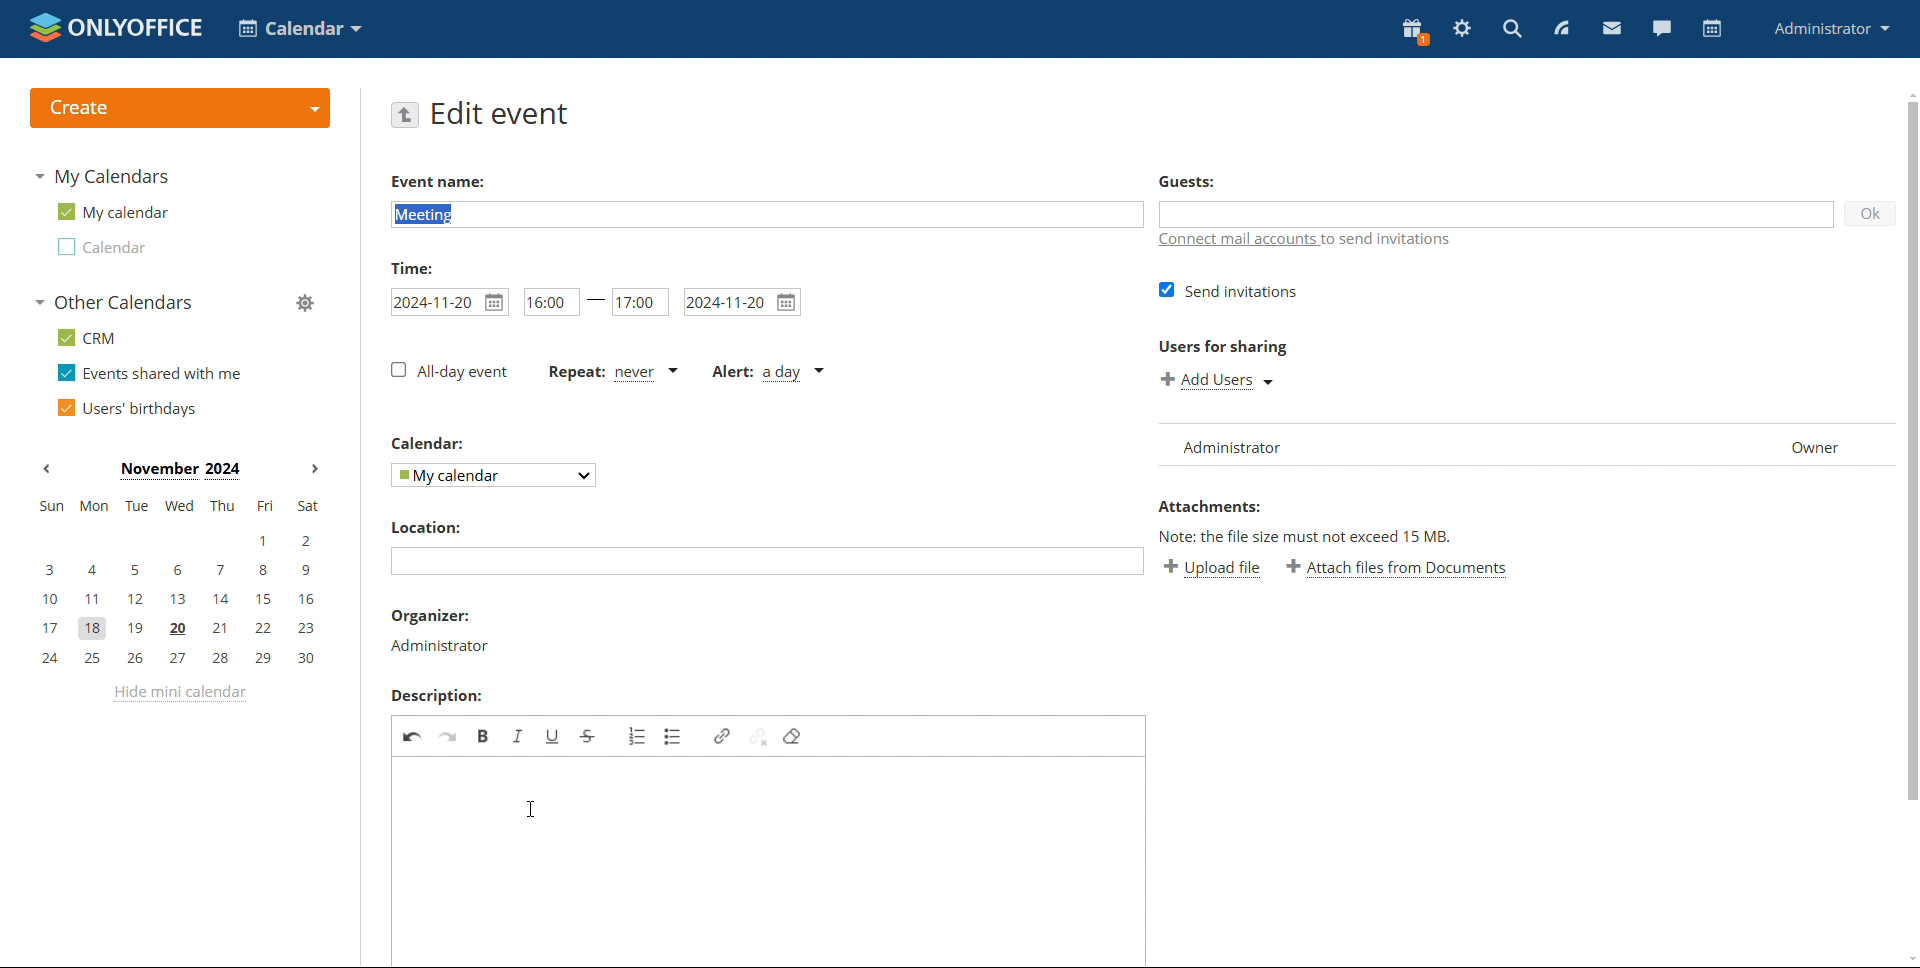  What do you see at coordinates (150, 372) in the screenshot?
I see `events shared with me` at bounding box center [150, 372].